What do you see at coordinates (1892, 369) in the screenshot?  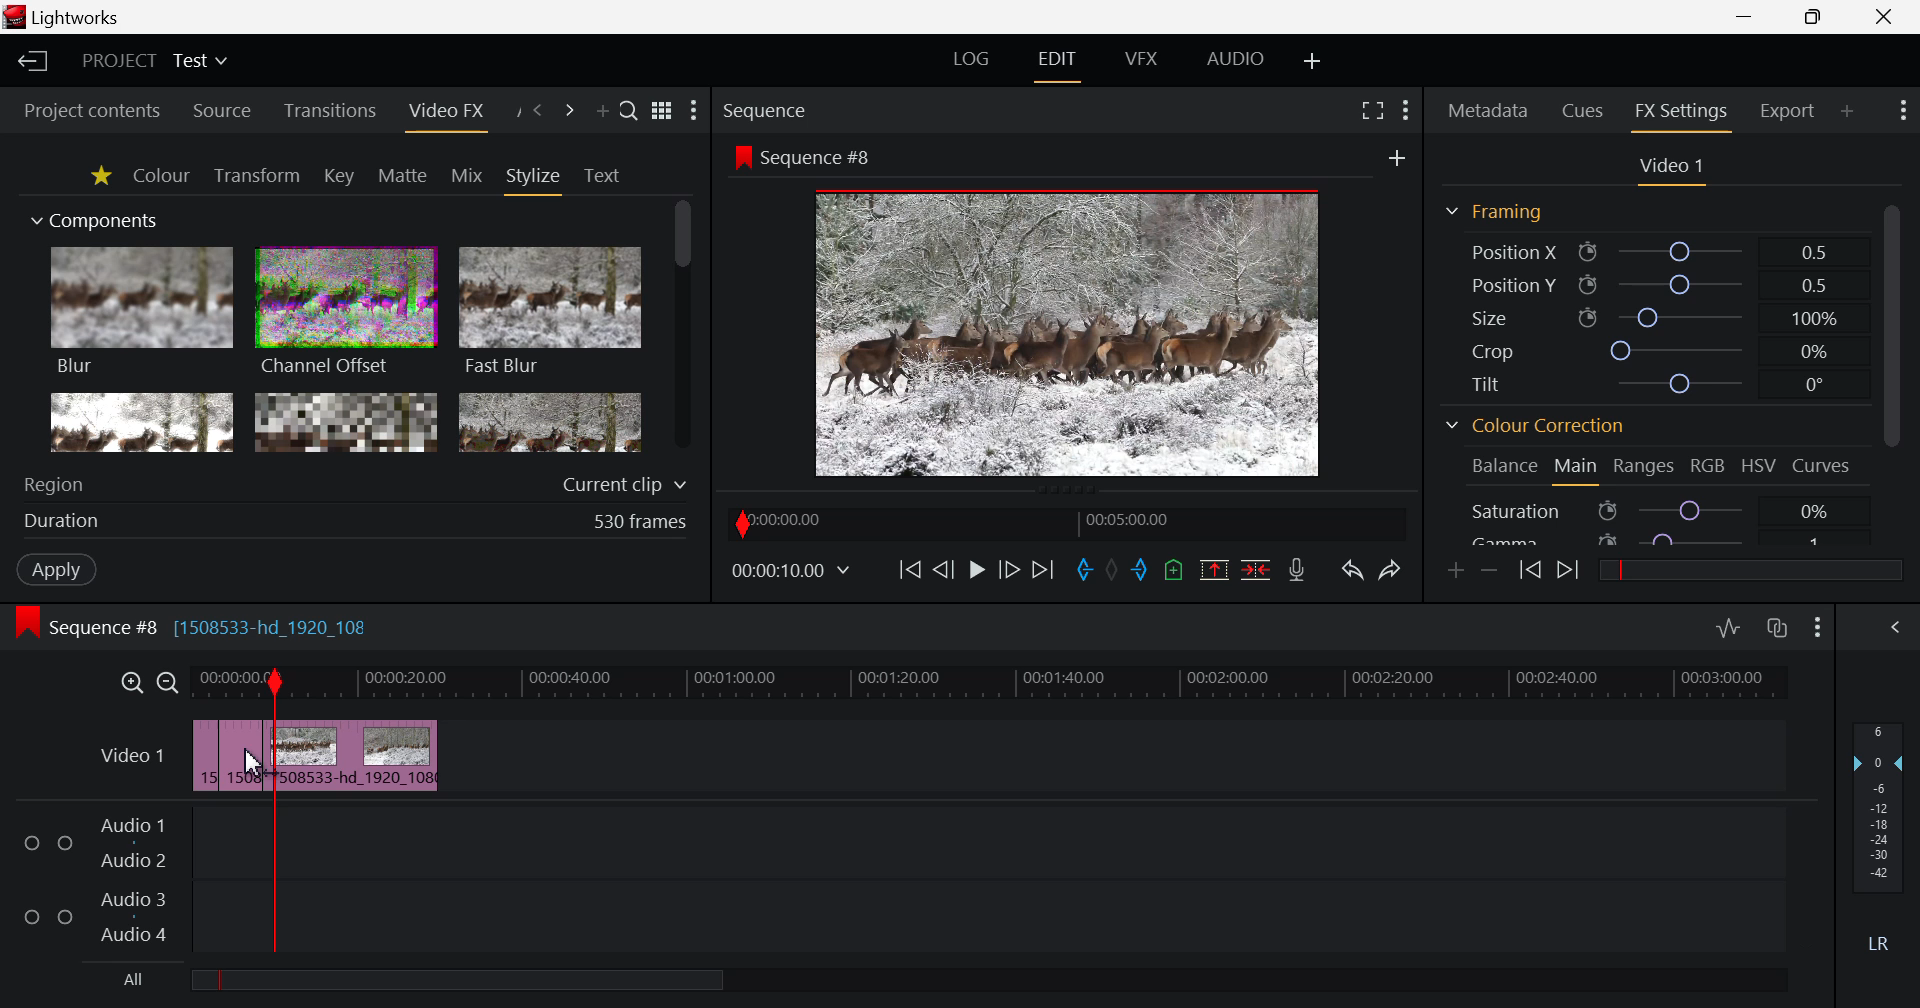 I see `Scroll Bar` at bounding box center [1892, 369].